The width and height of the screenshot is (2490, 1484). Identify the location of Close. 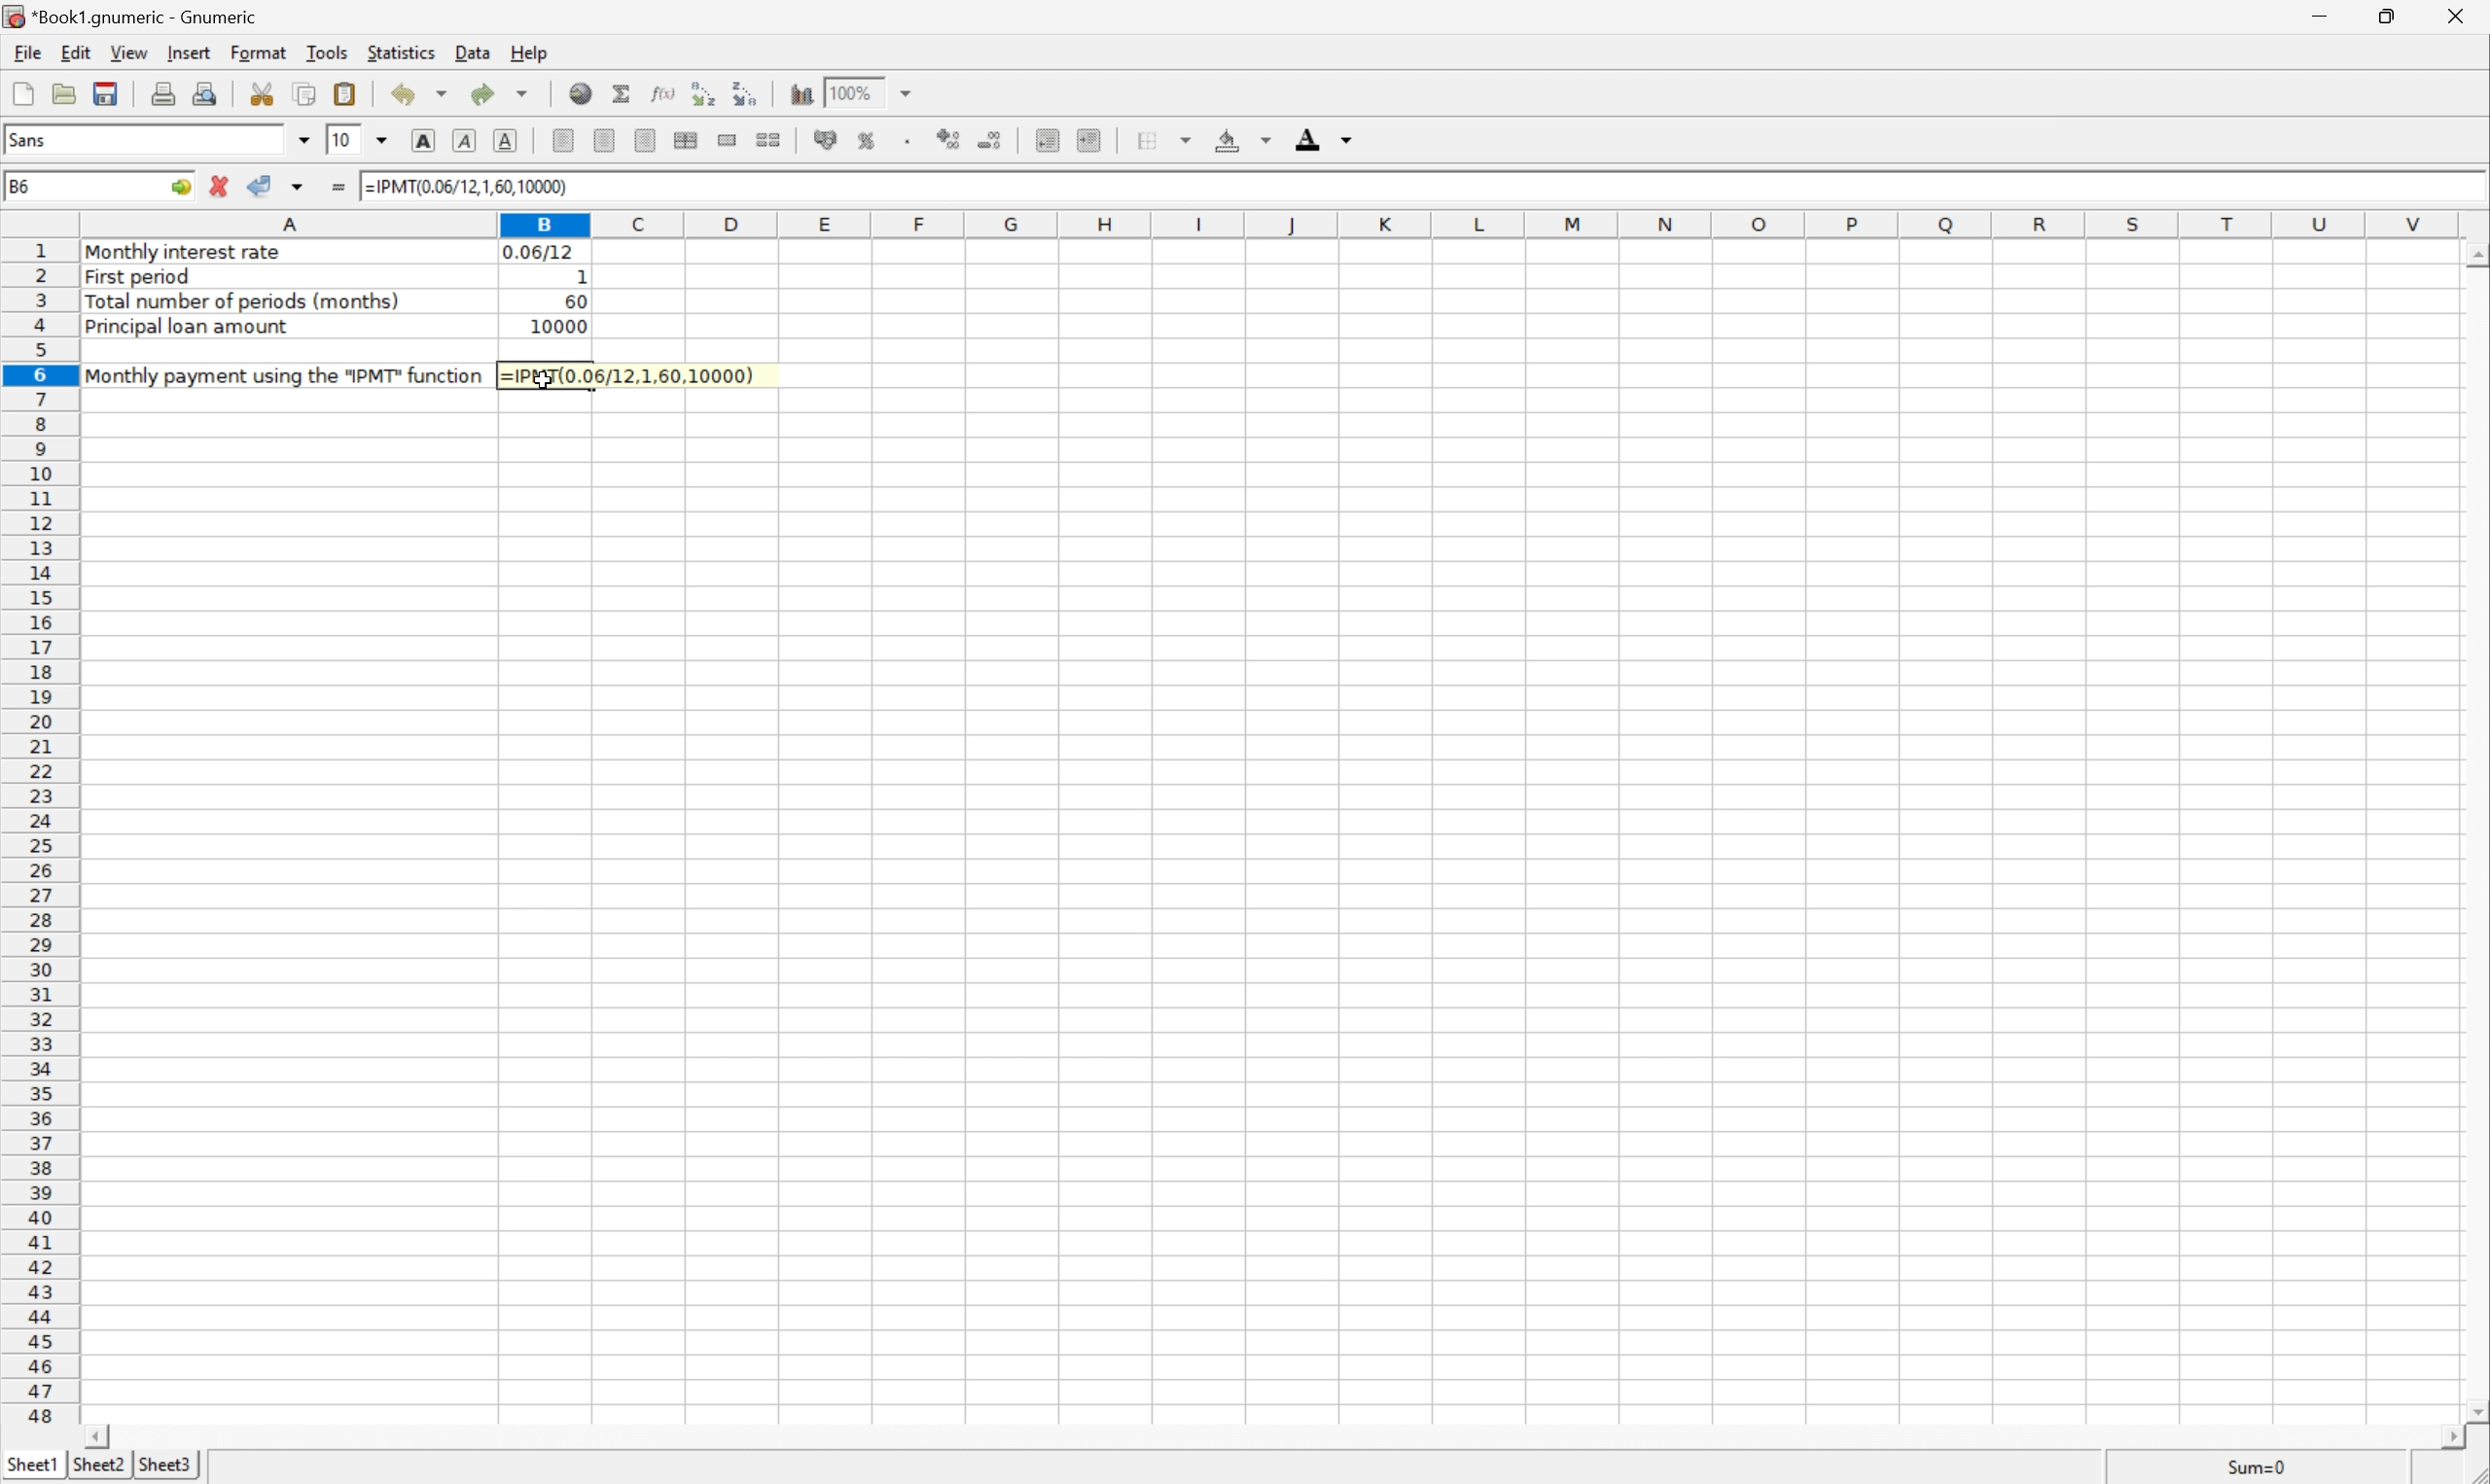
(2458, 15).